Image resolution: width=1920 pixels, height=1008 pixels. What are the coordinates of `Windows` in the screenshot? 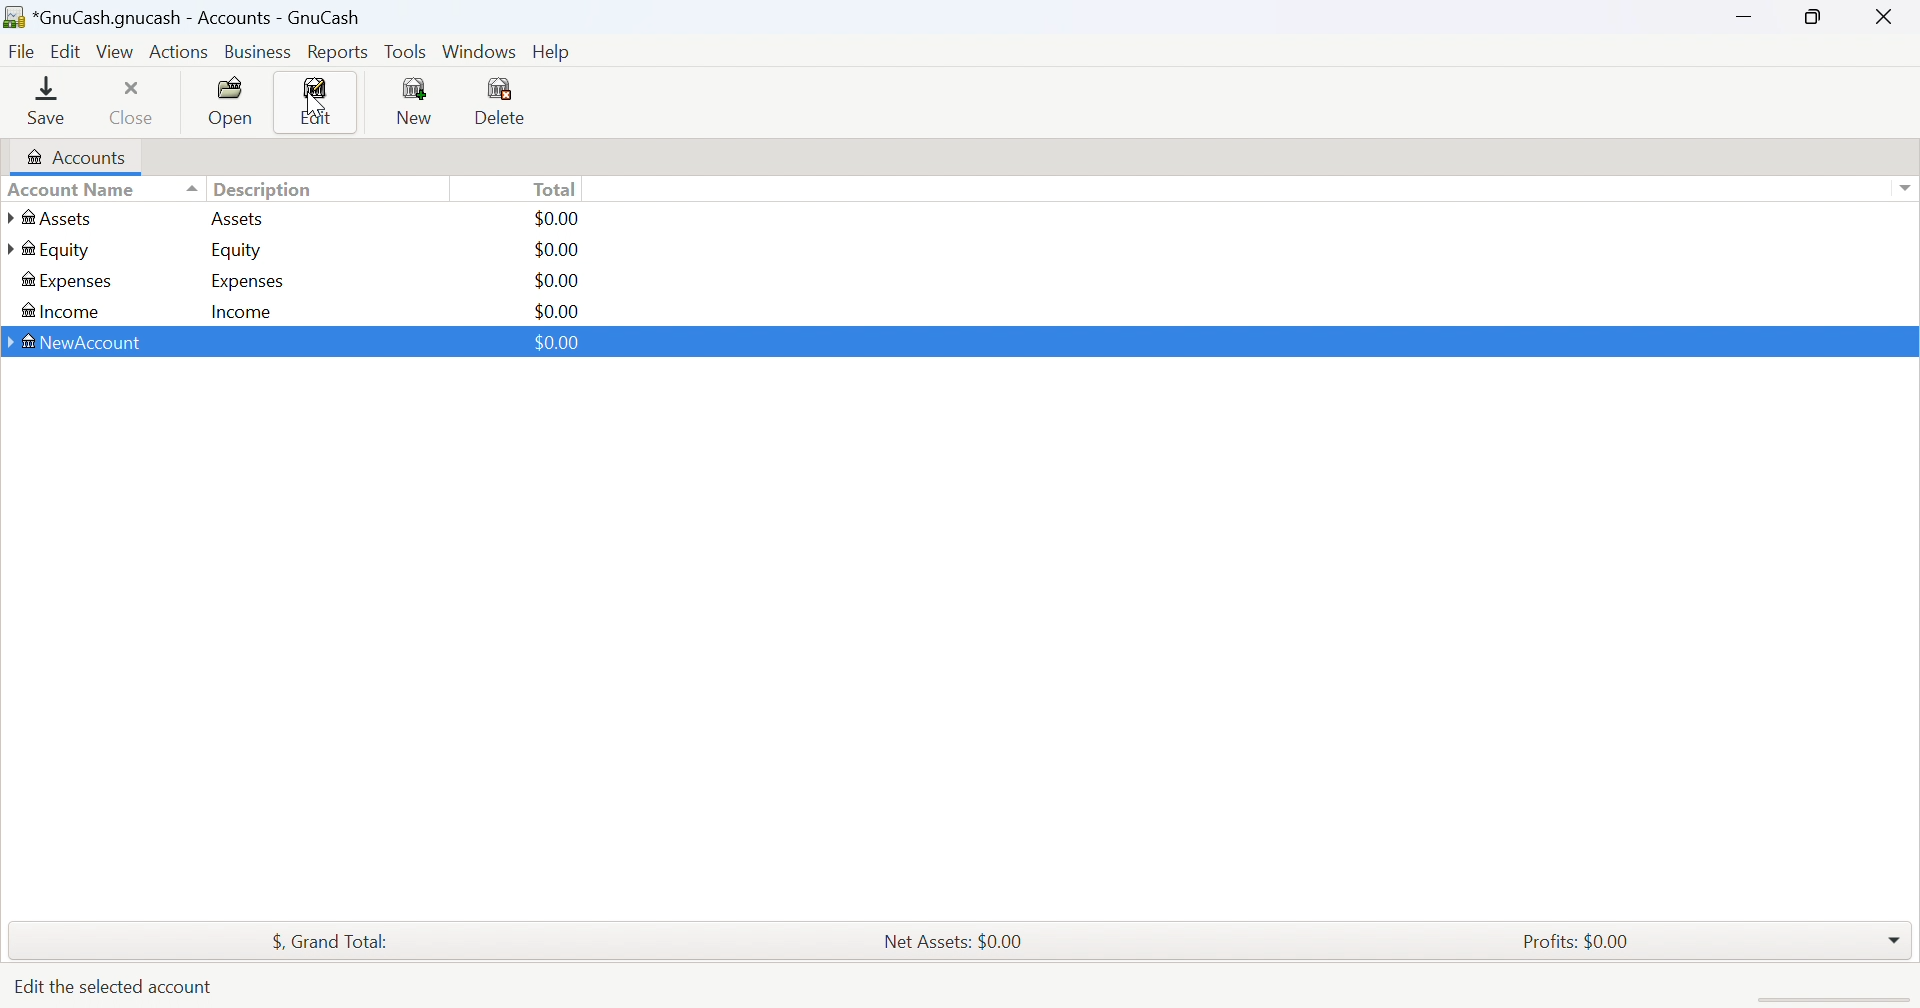 It's located at (479, 52).